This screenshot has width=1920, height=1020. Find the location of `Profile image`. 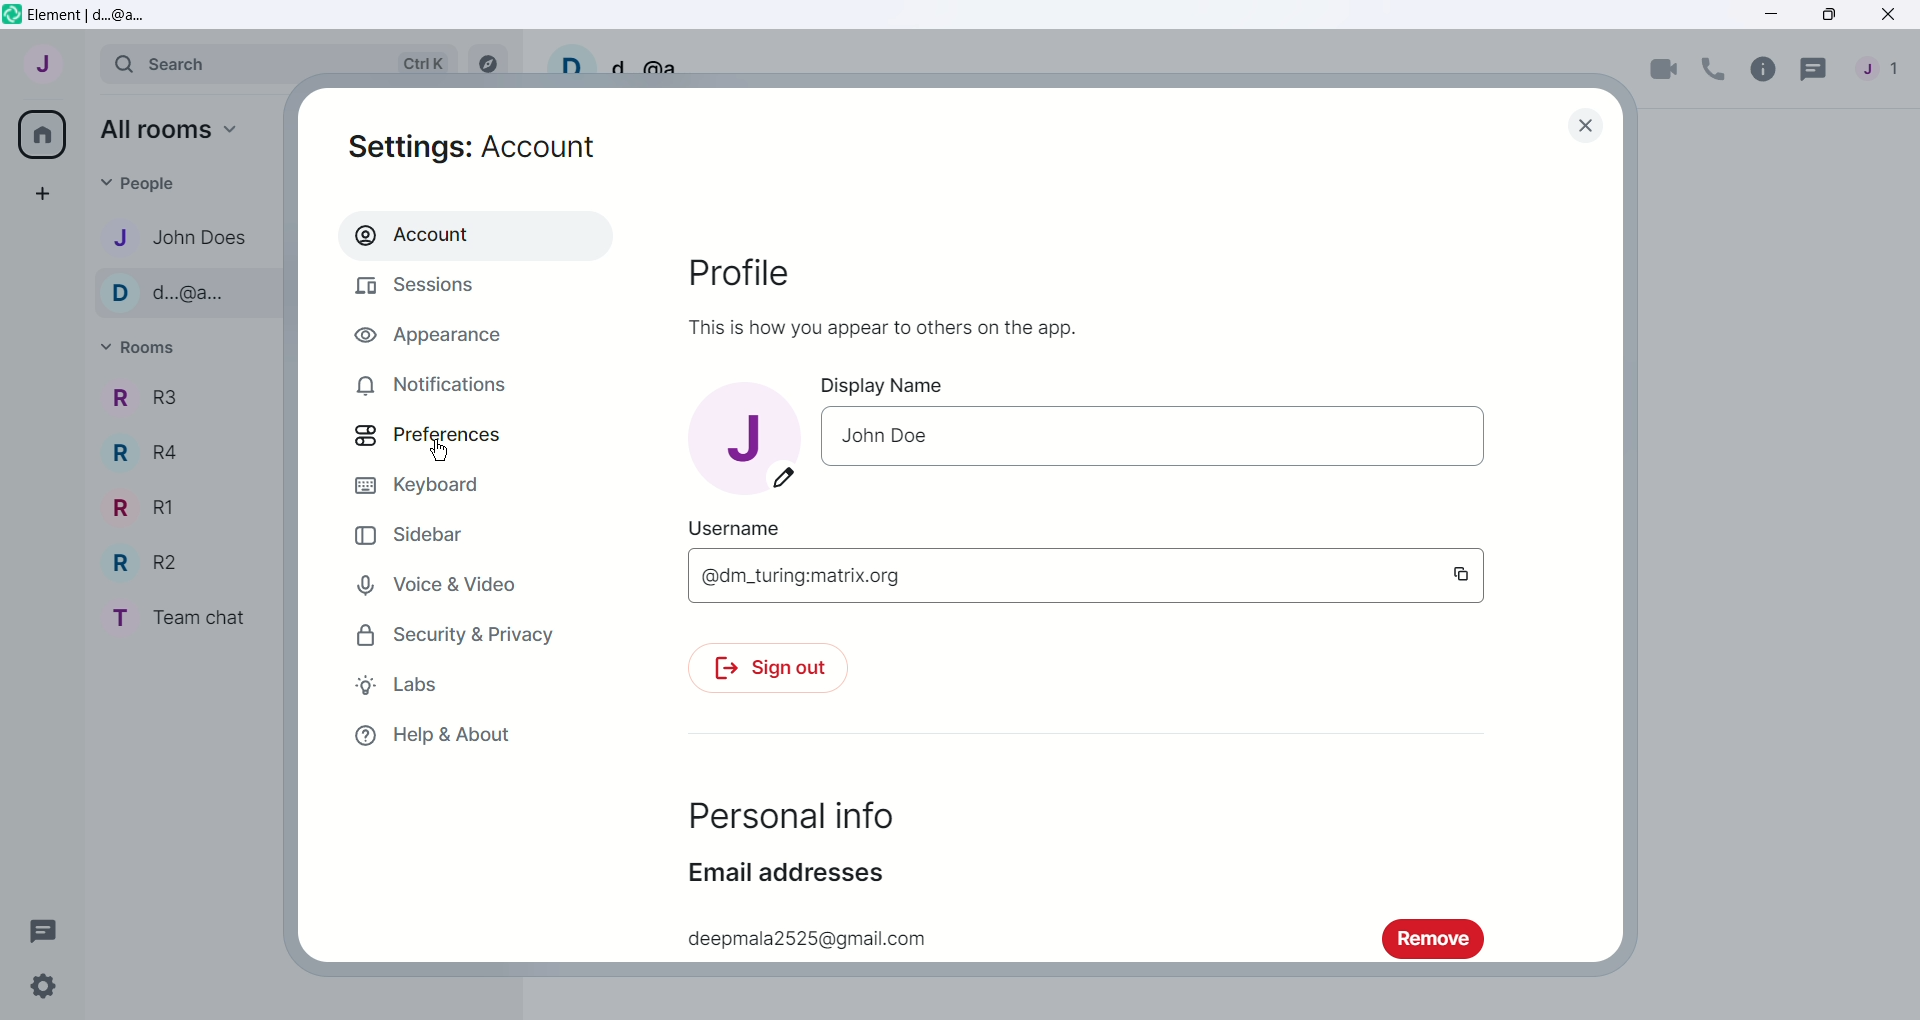

Profile image is located at coordinates (744, 439).